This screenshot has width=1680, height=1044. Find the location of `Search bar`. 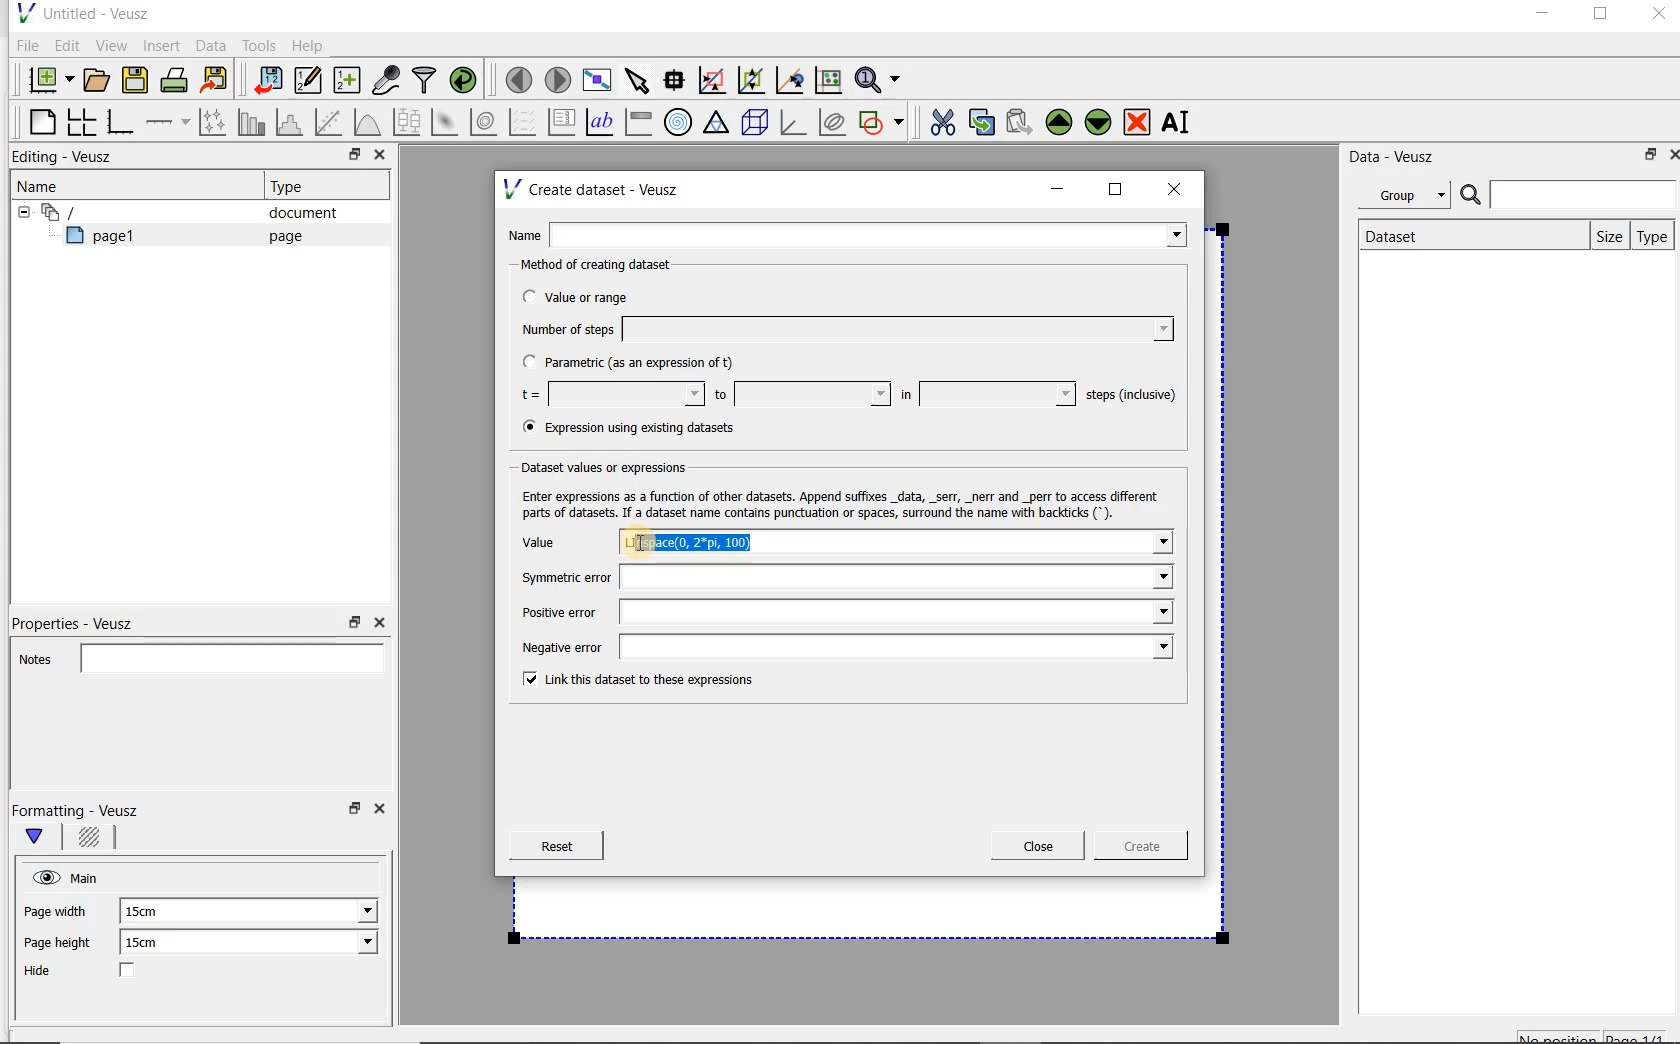

Search bar is located at coordinates (1569, 193).